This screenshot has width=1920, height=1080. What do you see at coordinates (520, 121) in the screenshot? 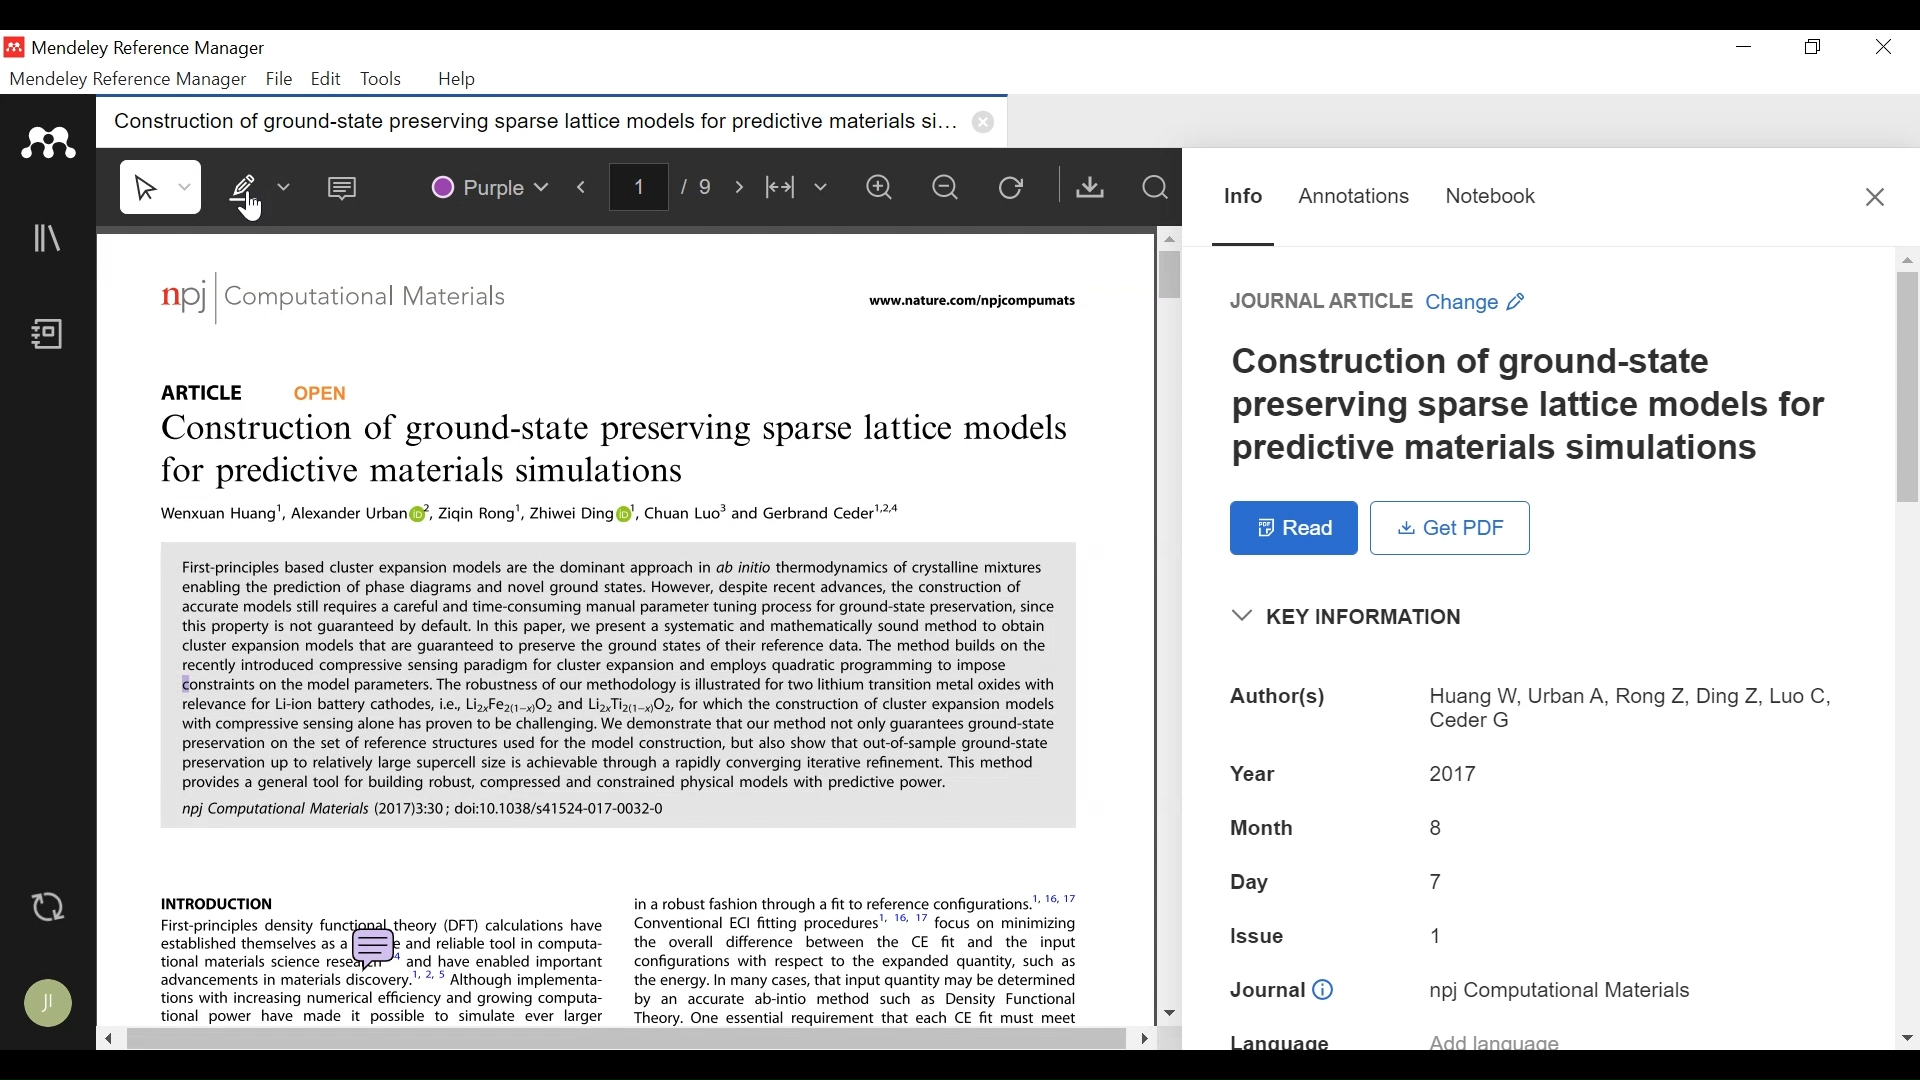
I see `Current tab` at bounding box center [520, 121].